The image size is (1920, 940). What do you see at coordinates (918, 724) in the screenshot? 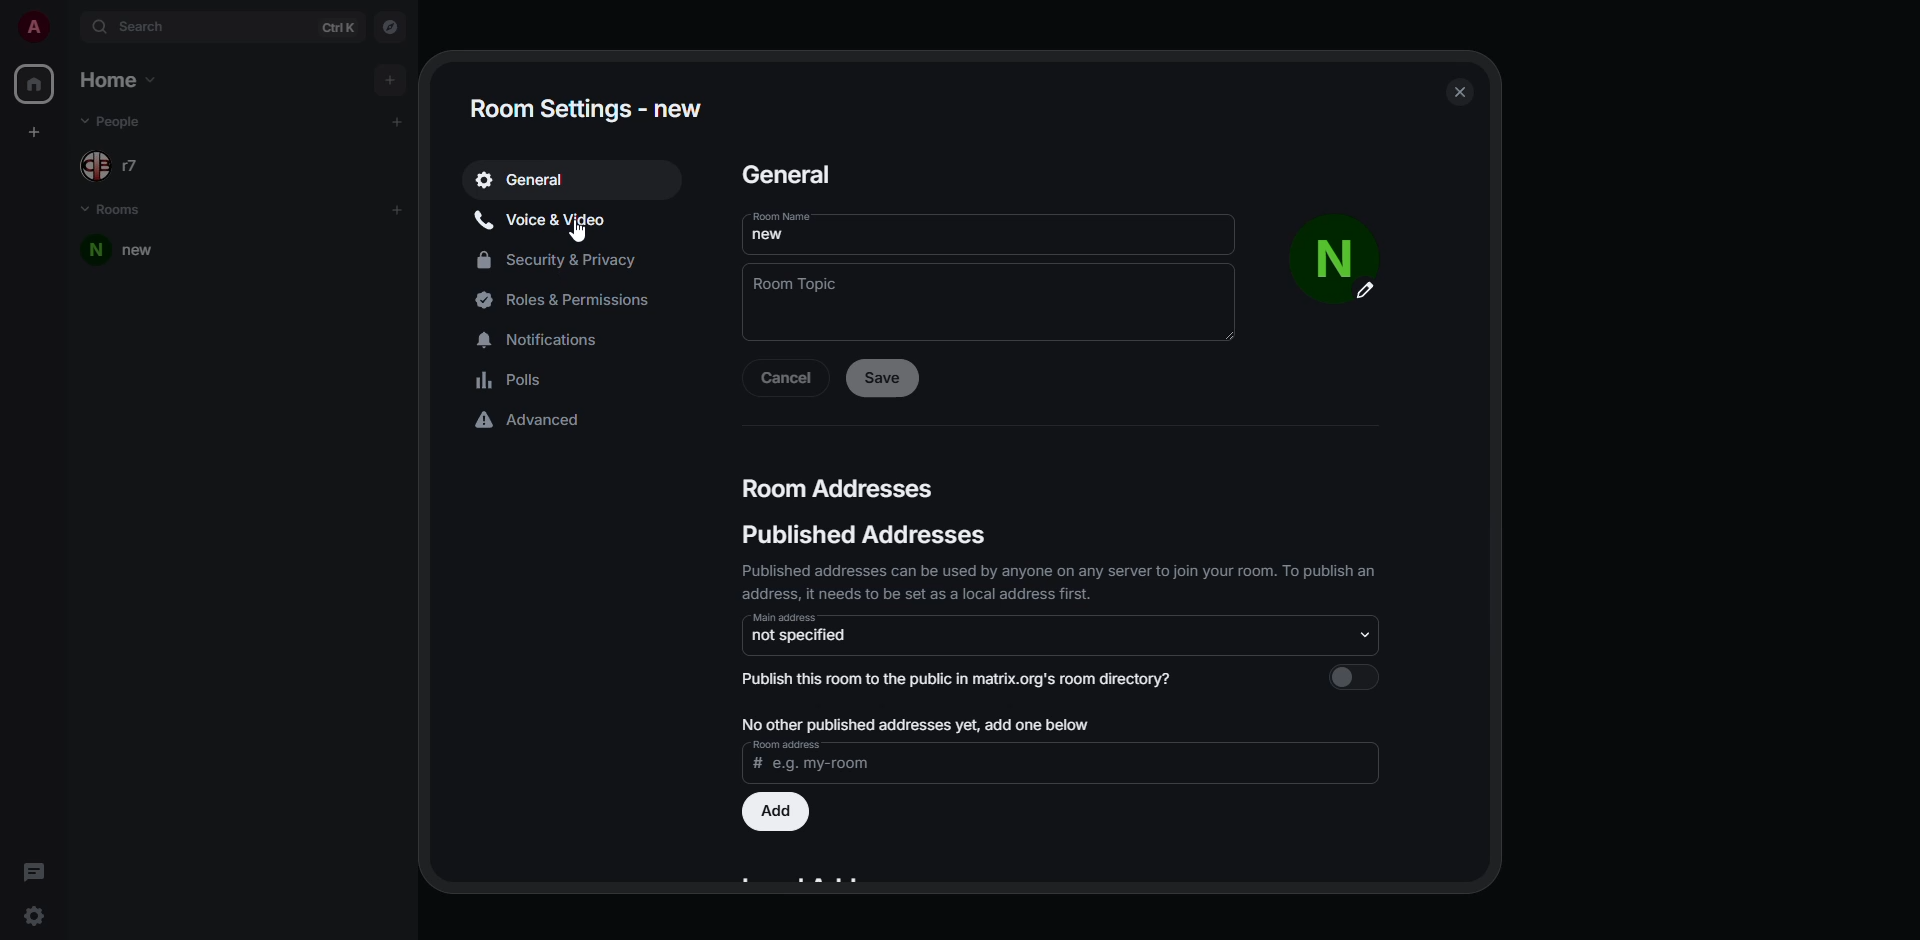
I see `no other published addresses yet, add one below` at bounding box center [918, 724].